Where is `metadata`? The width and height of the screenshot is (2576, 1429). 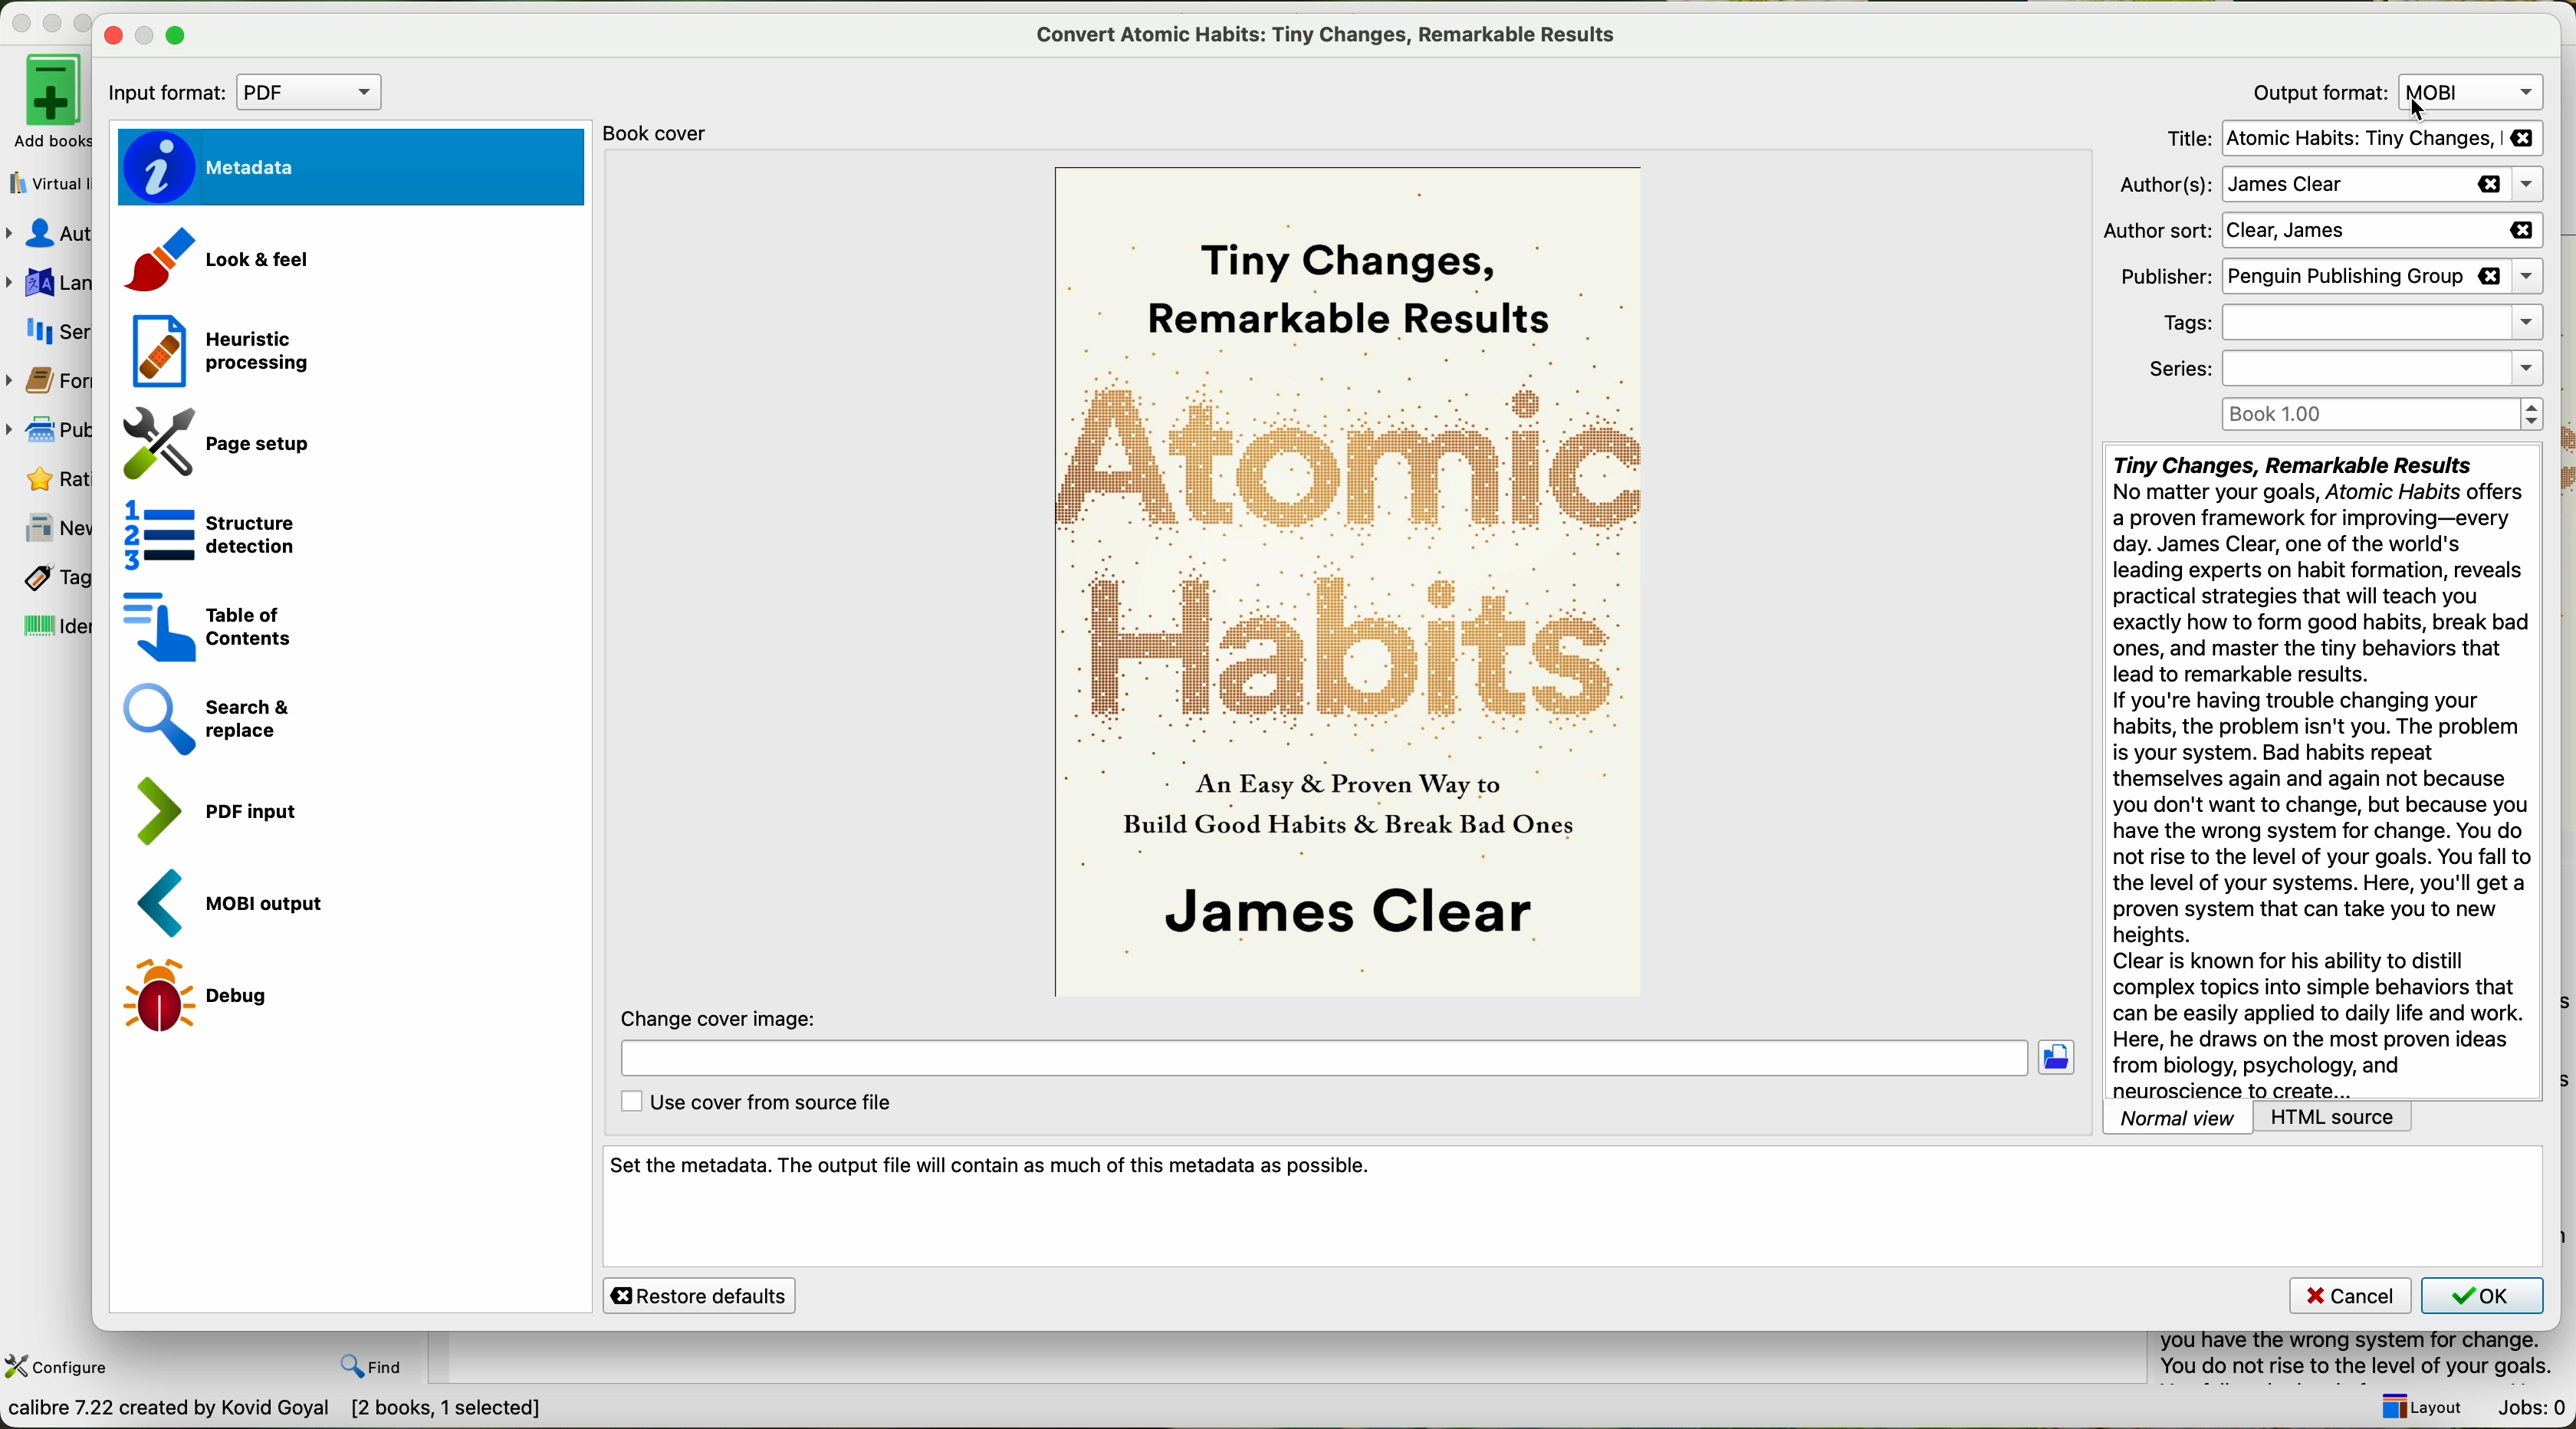 metadata is located at coordinates (348, 167).